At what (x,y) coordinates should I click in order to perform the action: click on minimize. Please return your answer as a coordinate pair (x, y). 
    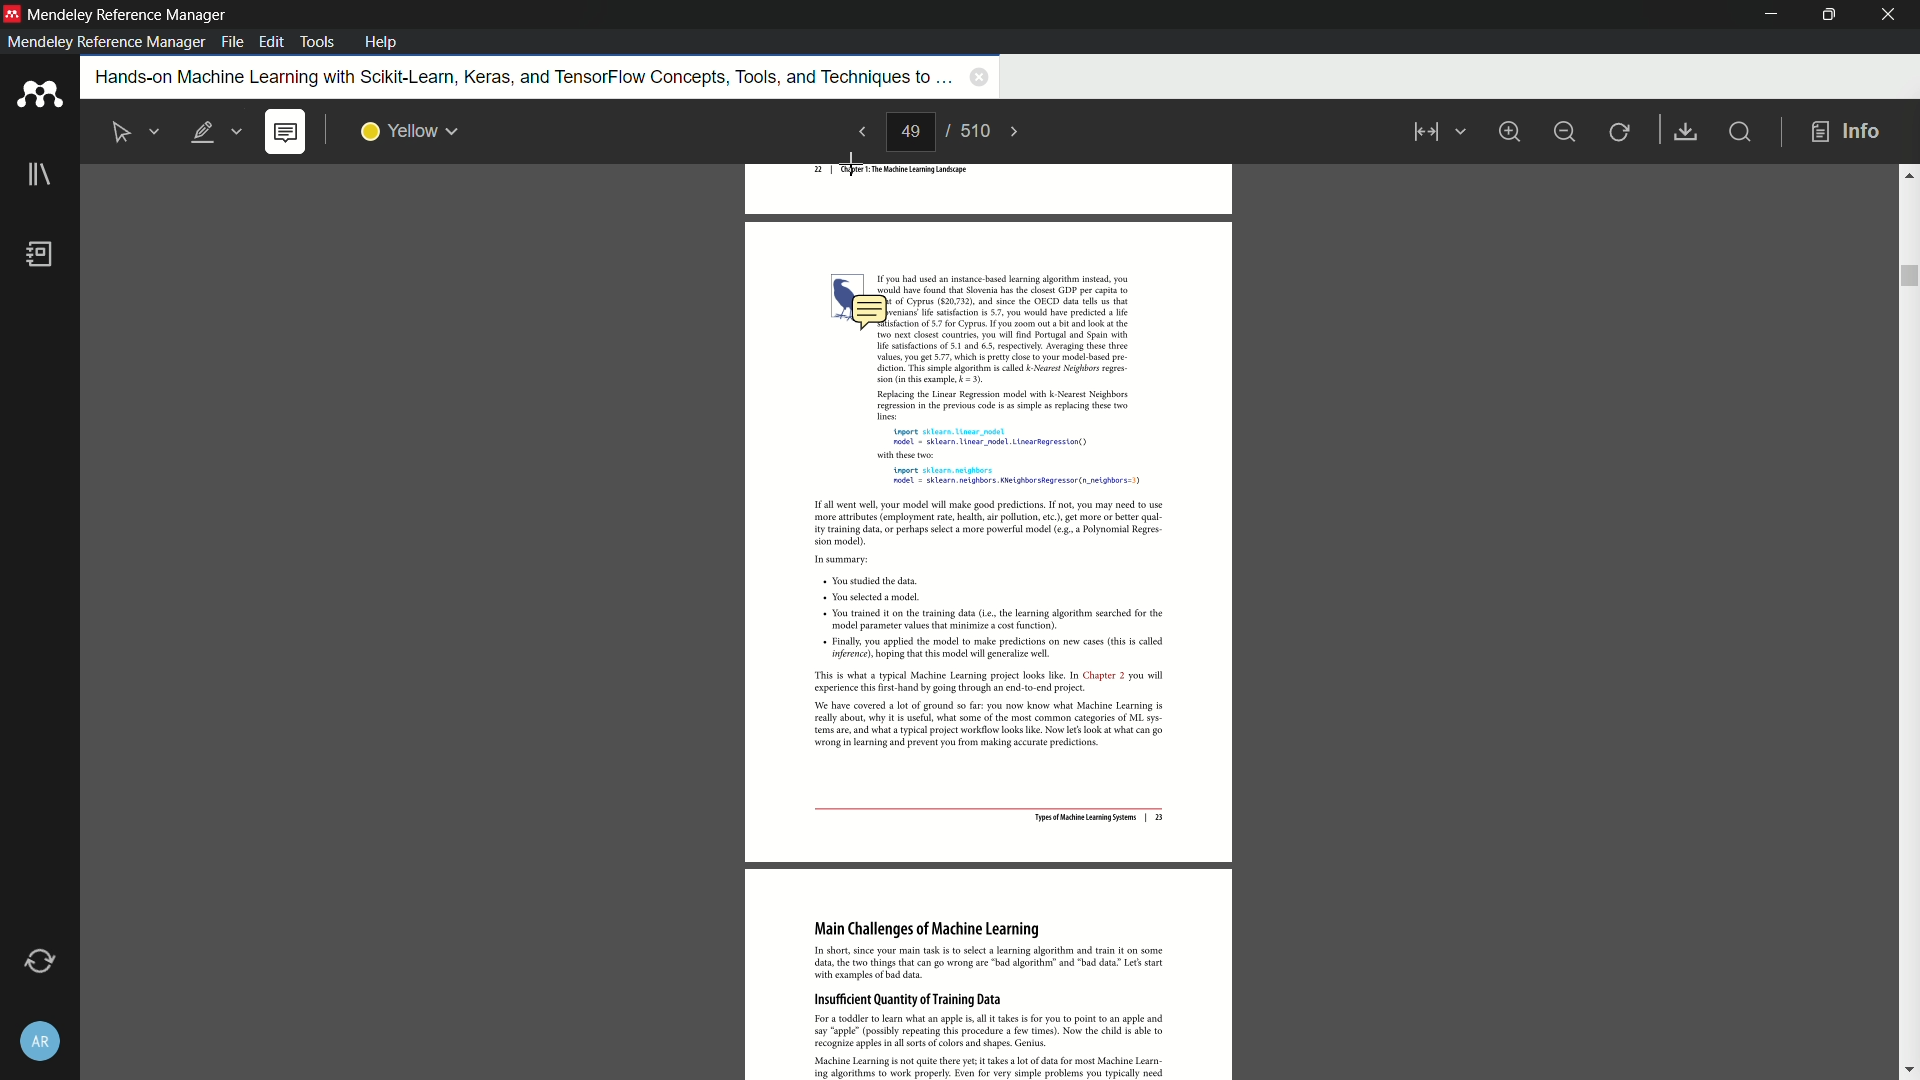
    Looking at the image, I should click on (1763, 14).